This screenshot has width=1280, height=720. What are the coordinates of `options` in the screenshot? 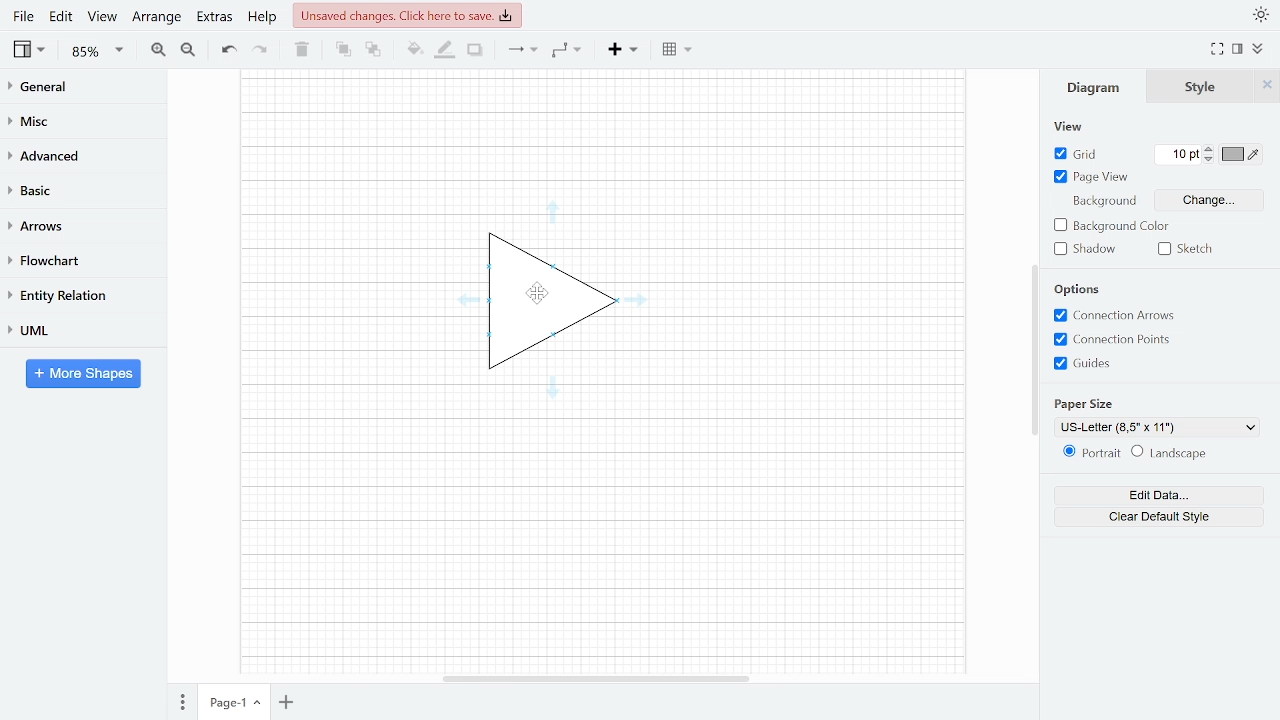 It's located at (1080, 290).